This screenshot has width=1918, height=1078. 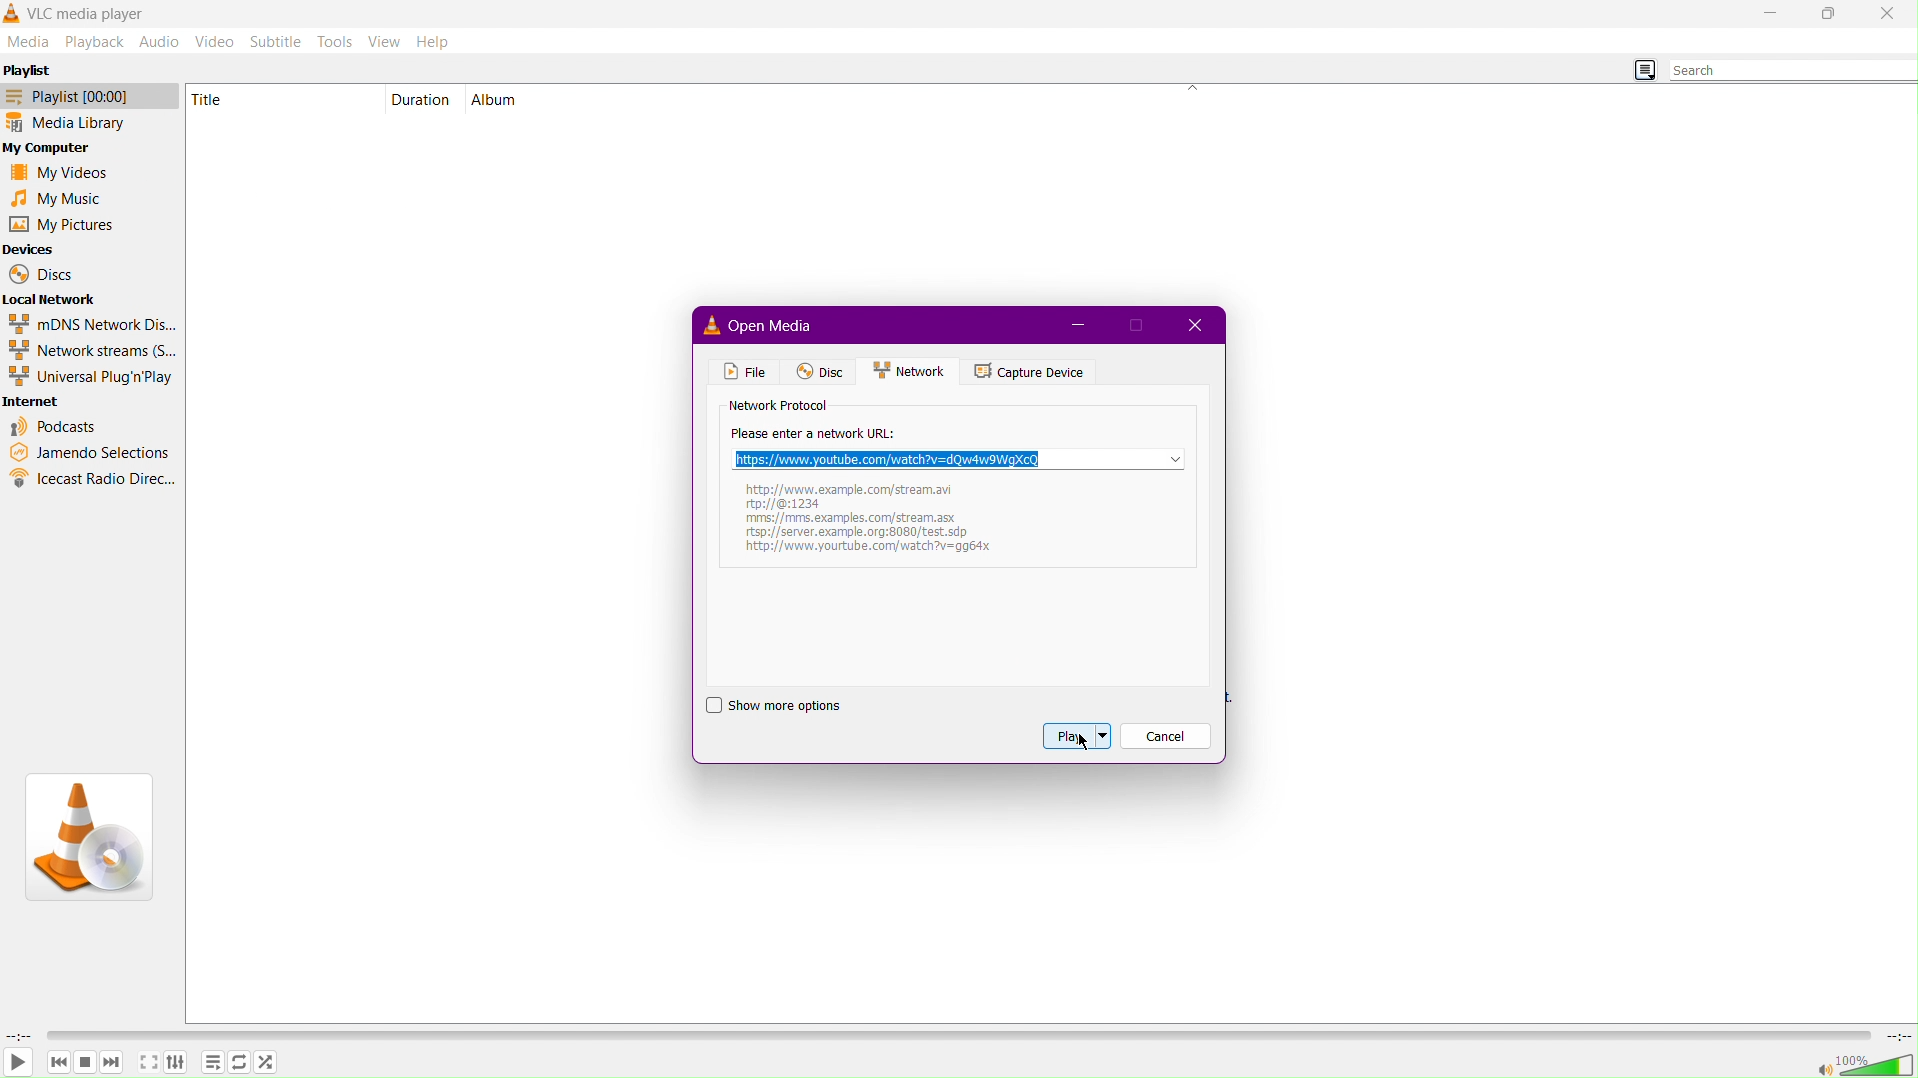 What do you see at coordinates (94, 352) in the screenshot?
I see `Network streams` at bounding box center [94, 352].